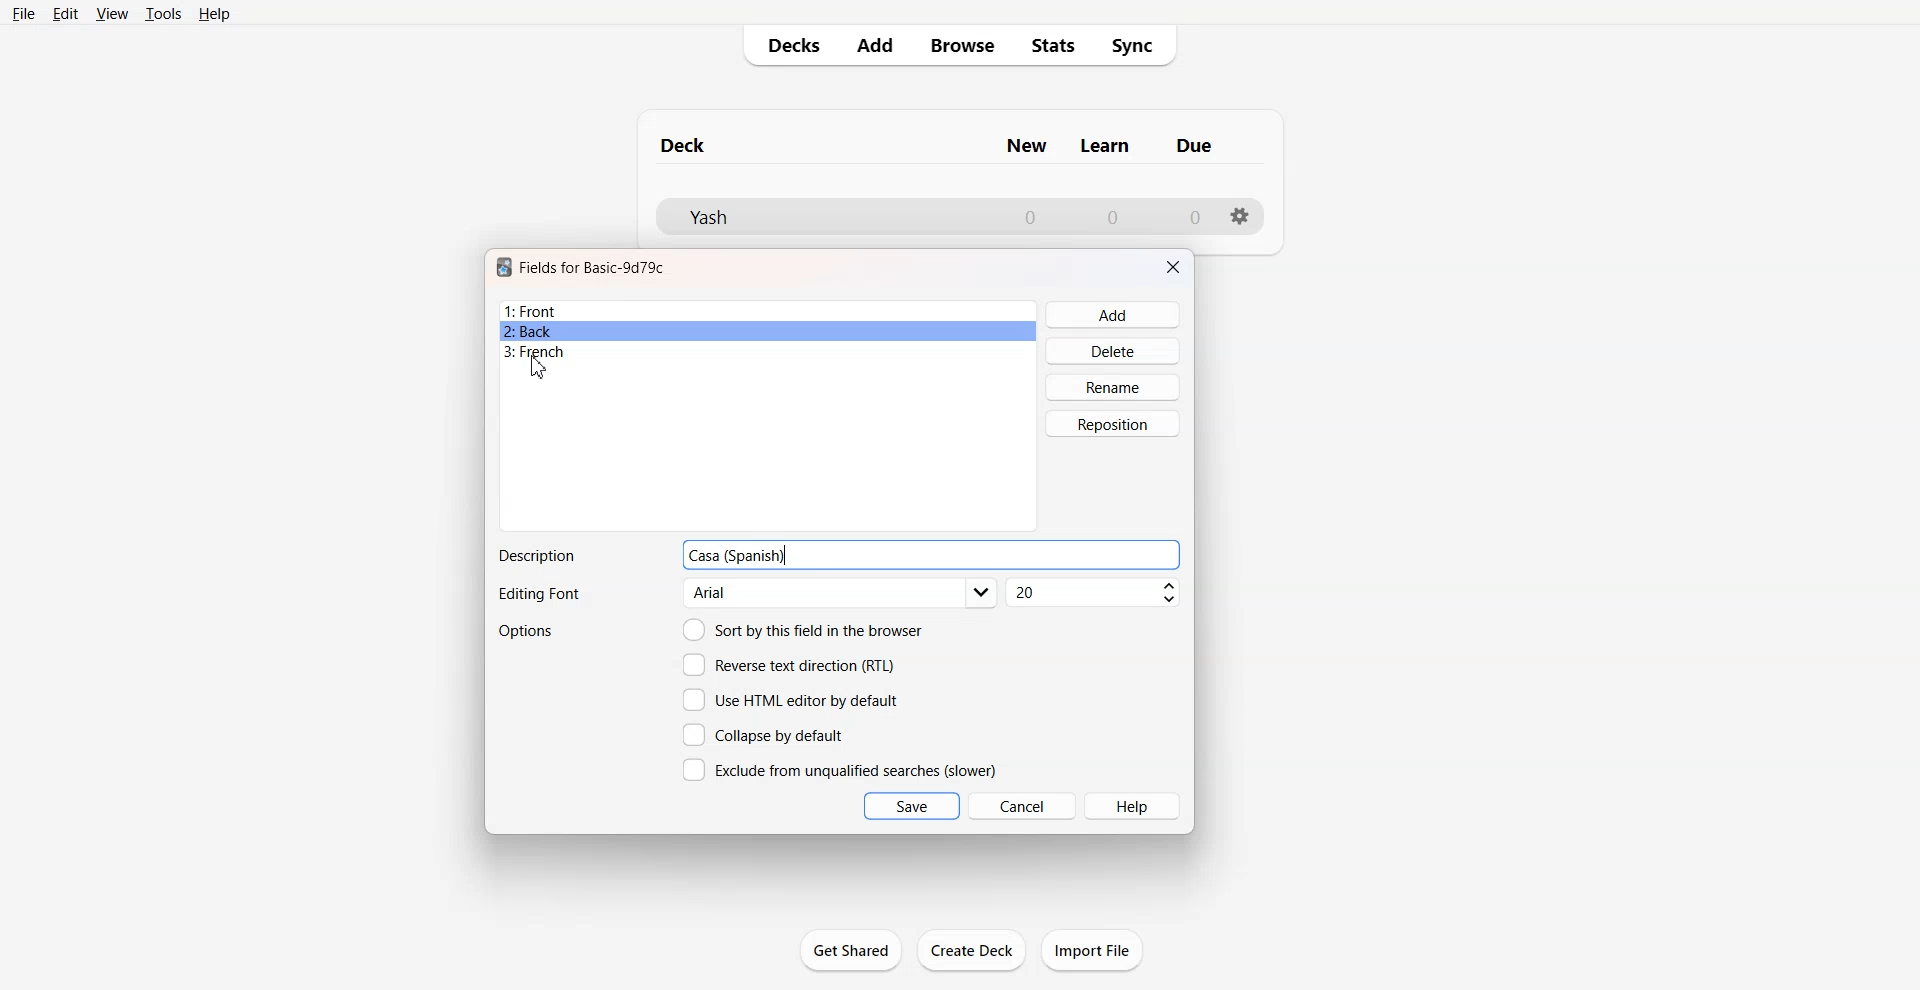 This screenshot has width=1920, height=990. What do you see at coordinates (504, 267) in the screenshot?
I see `Software logo` at bounding box center [504, 267].